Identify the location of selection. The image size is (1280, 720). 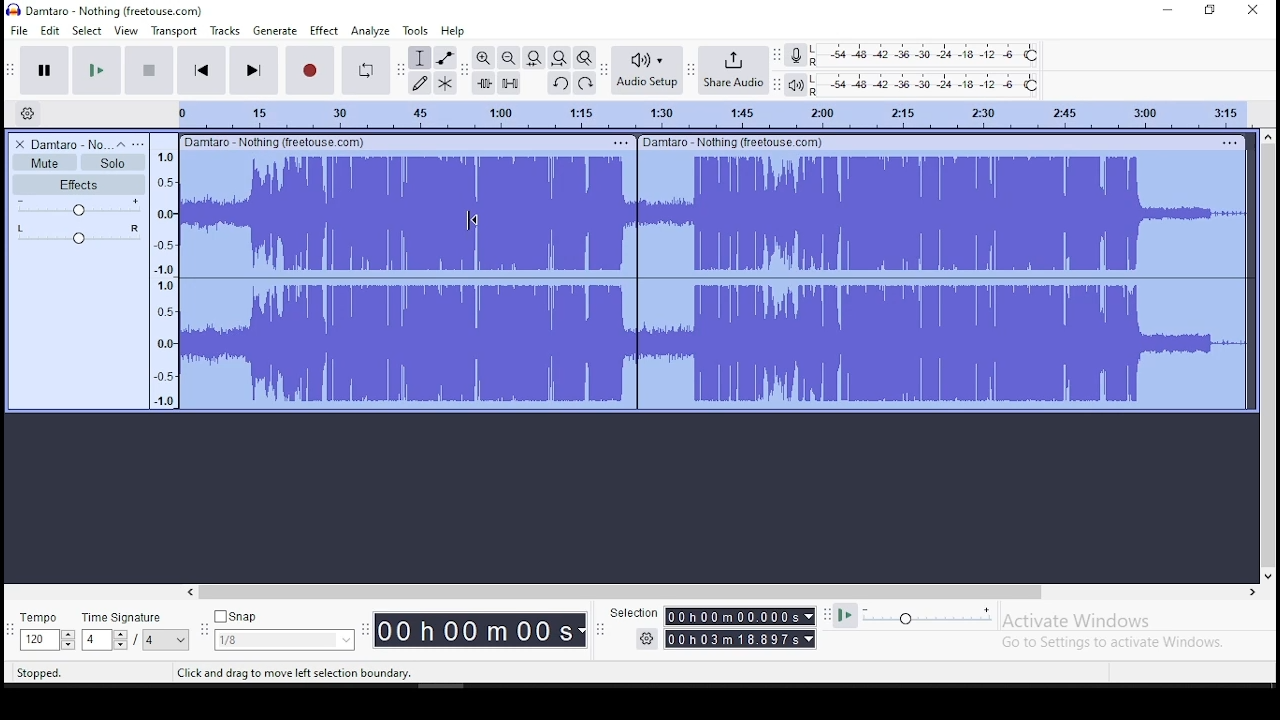
(633, 613).